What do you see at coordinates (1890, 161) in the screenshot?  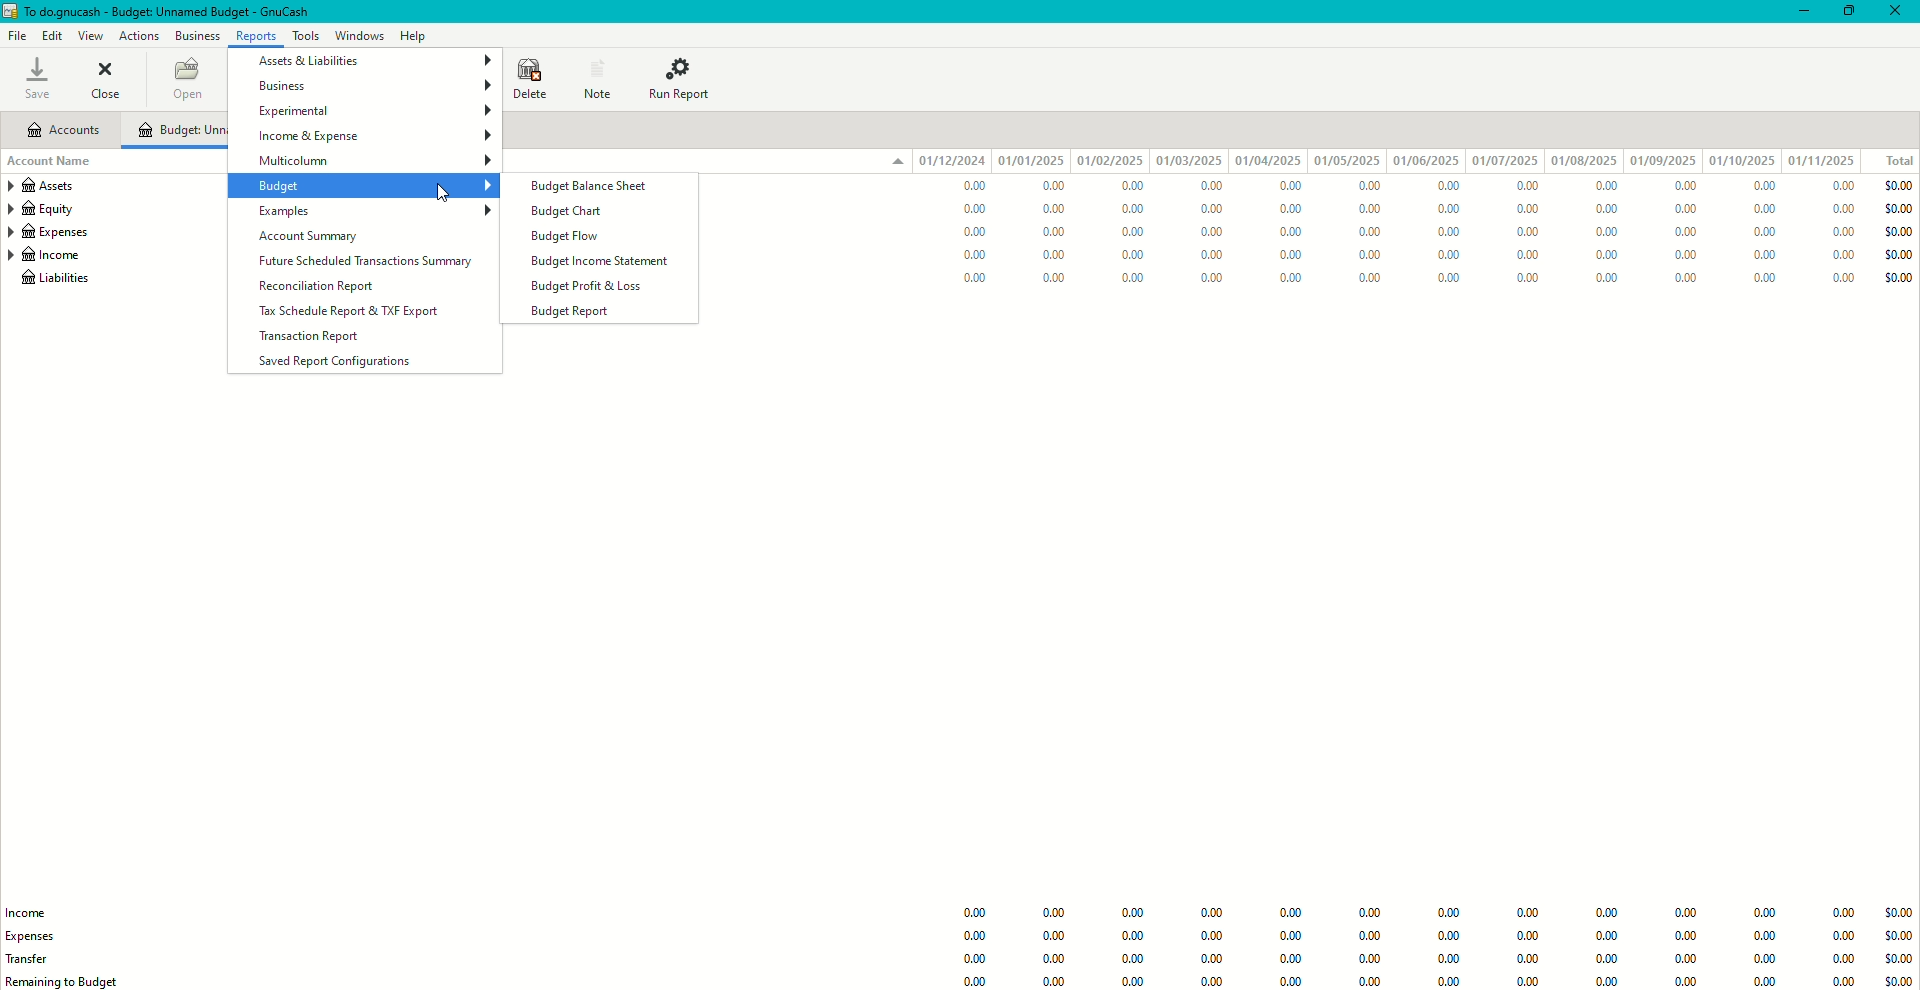 I see `Total` at bounding box center [1890, 161].